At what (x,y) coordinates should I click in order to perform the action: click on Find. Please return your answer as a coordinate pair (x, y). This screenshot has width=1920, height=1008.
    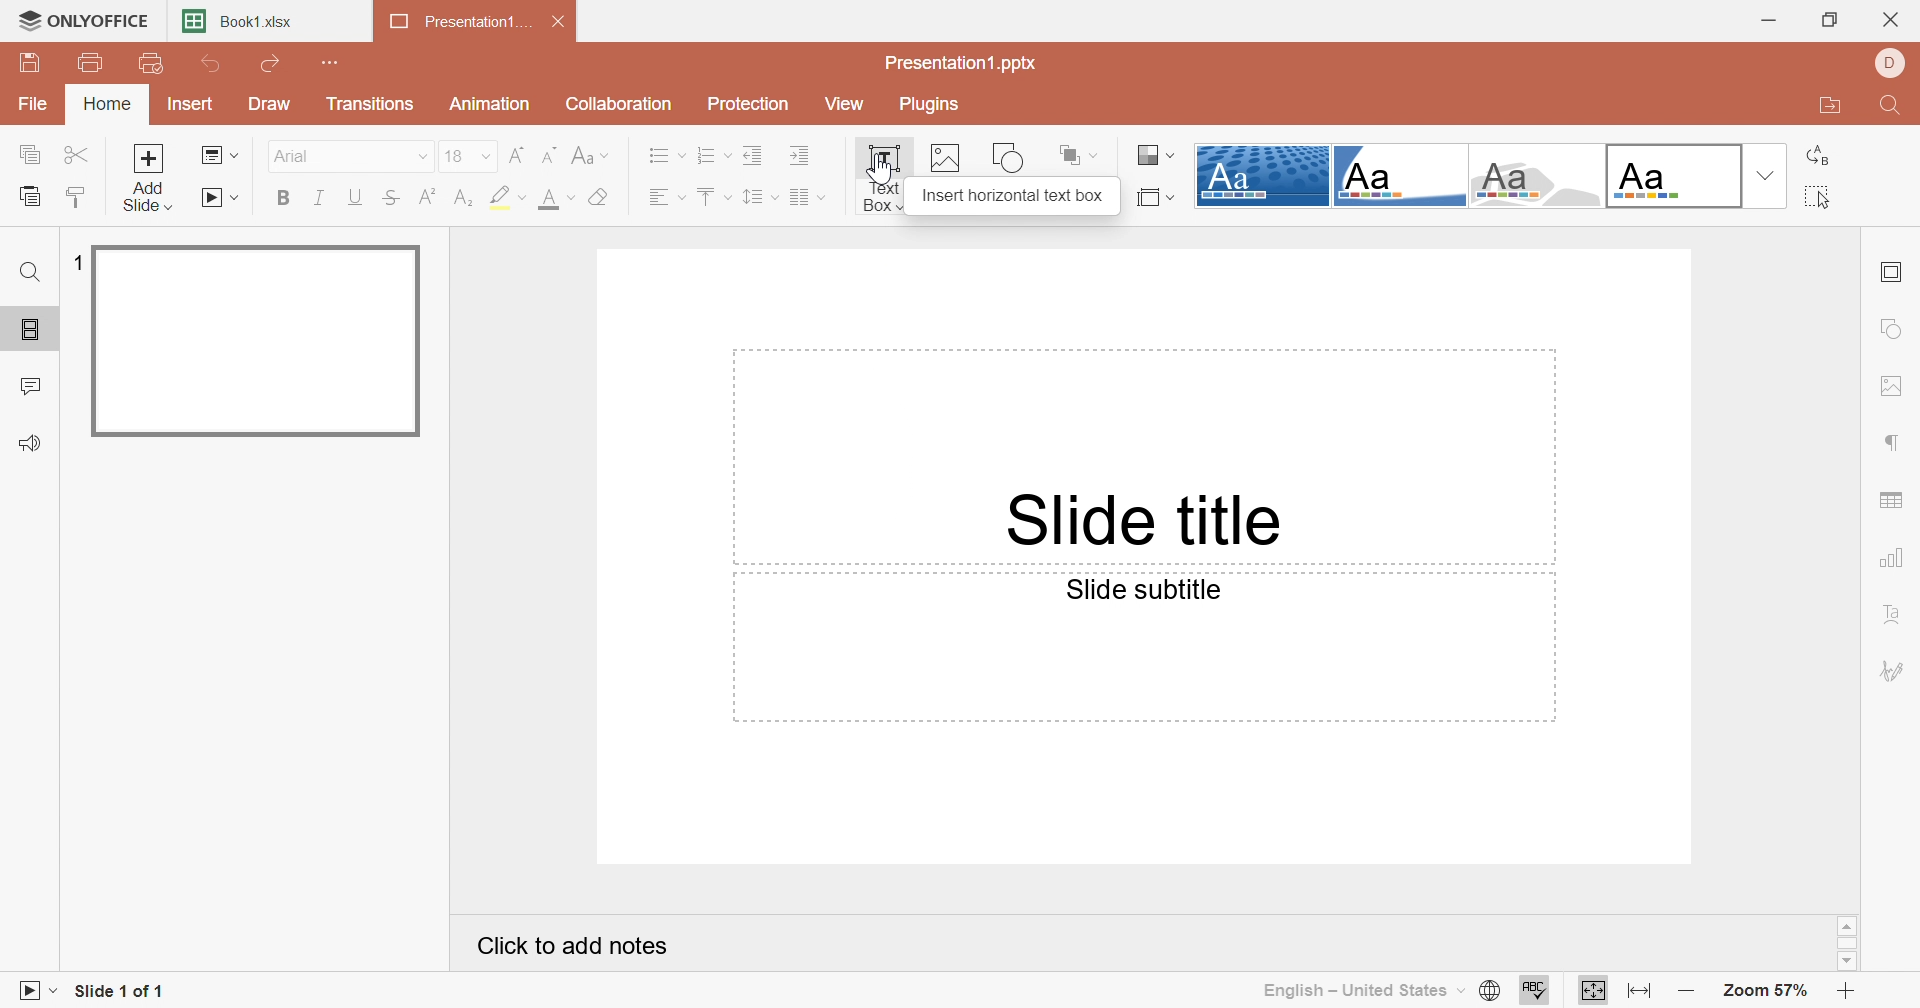
    Looking at the image, I should click on (31, 271).